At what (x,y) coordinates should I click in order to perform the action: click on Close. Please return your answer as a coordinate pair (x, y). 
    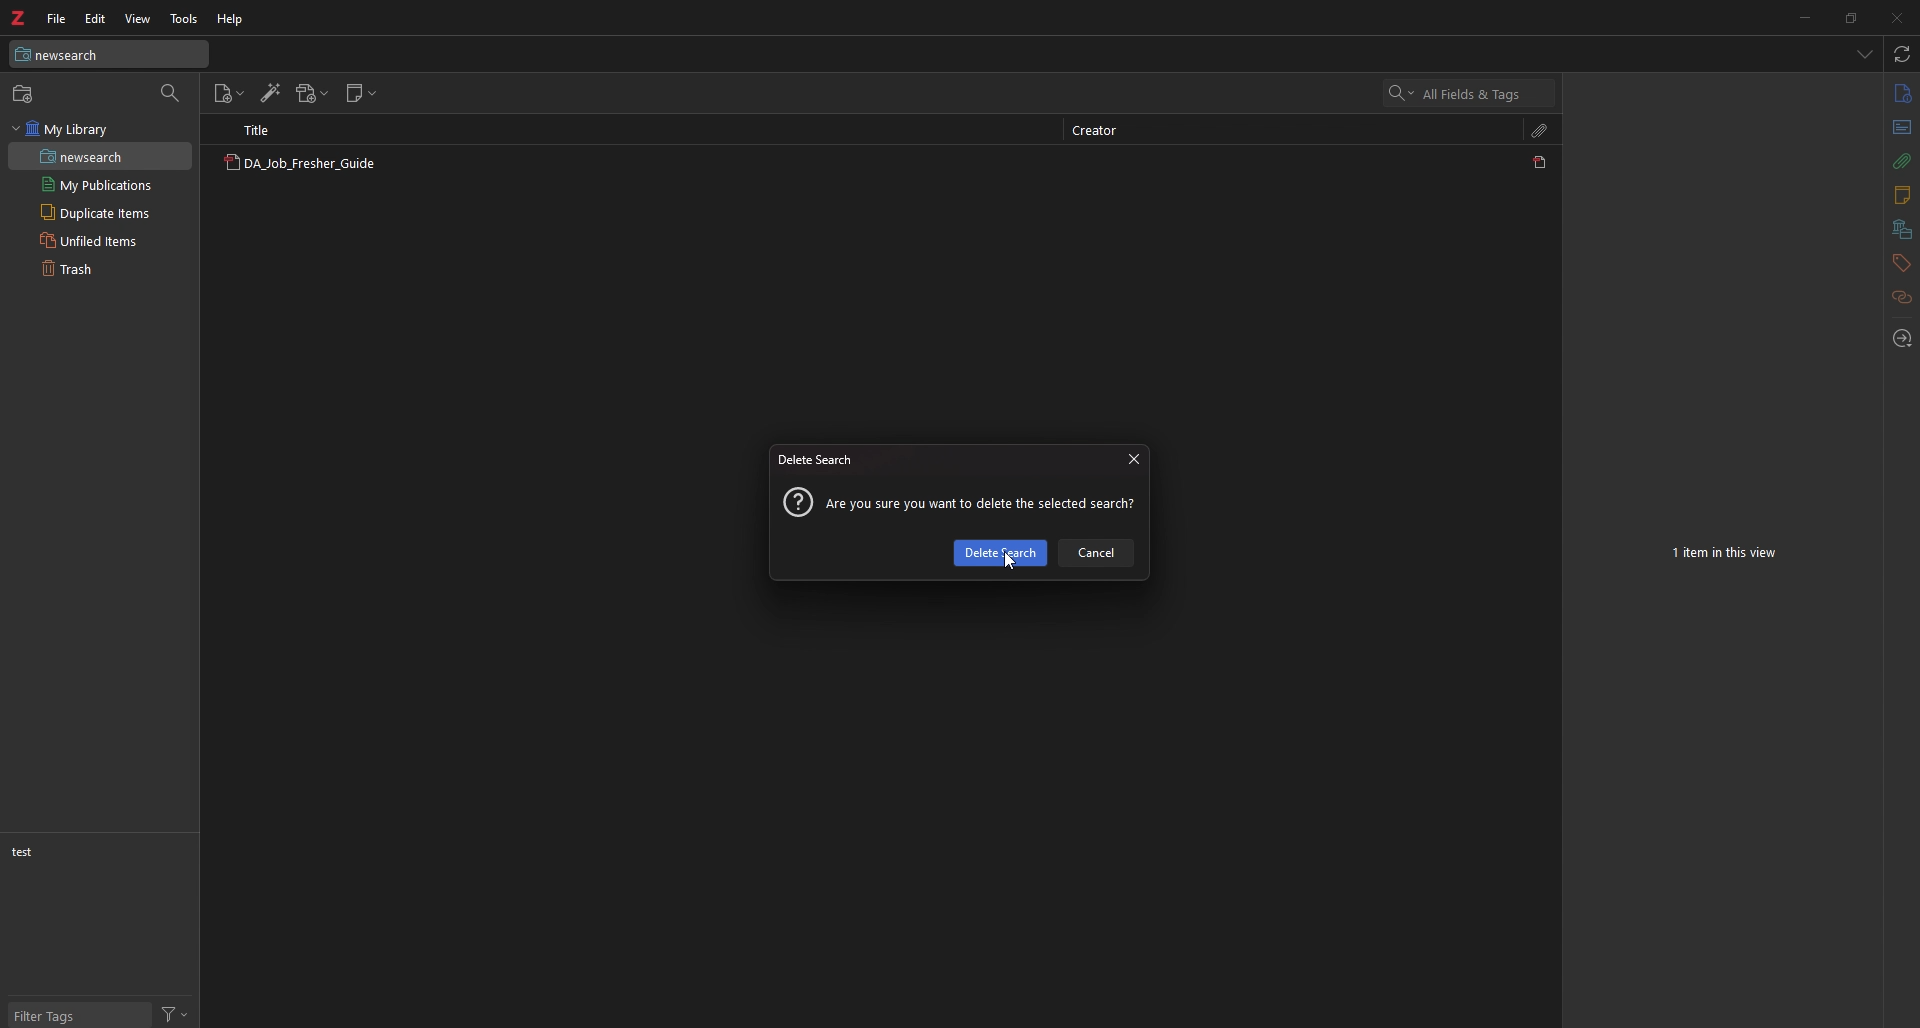
    Looking at the image, I should click on (1898, 16).